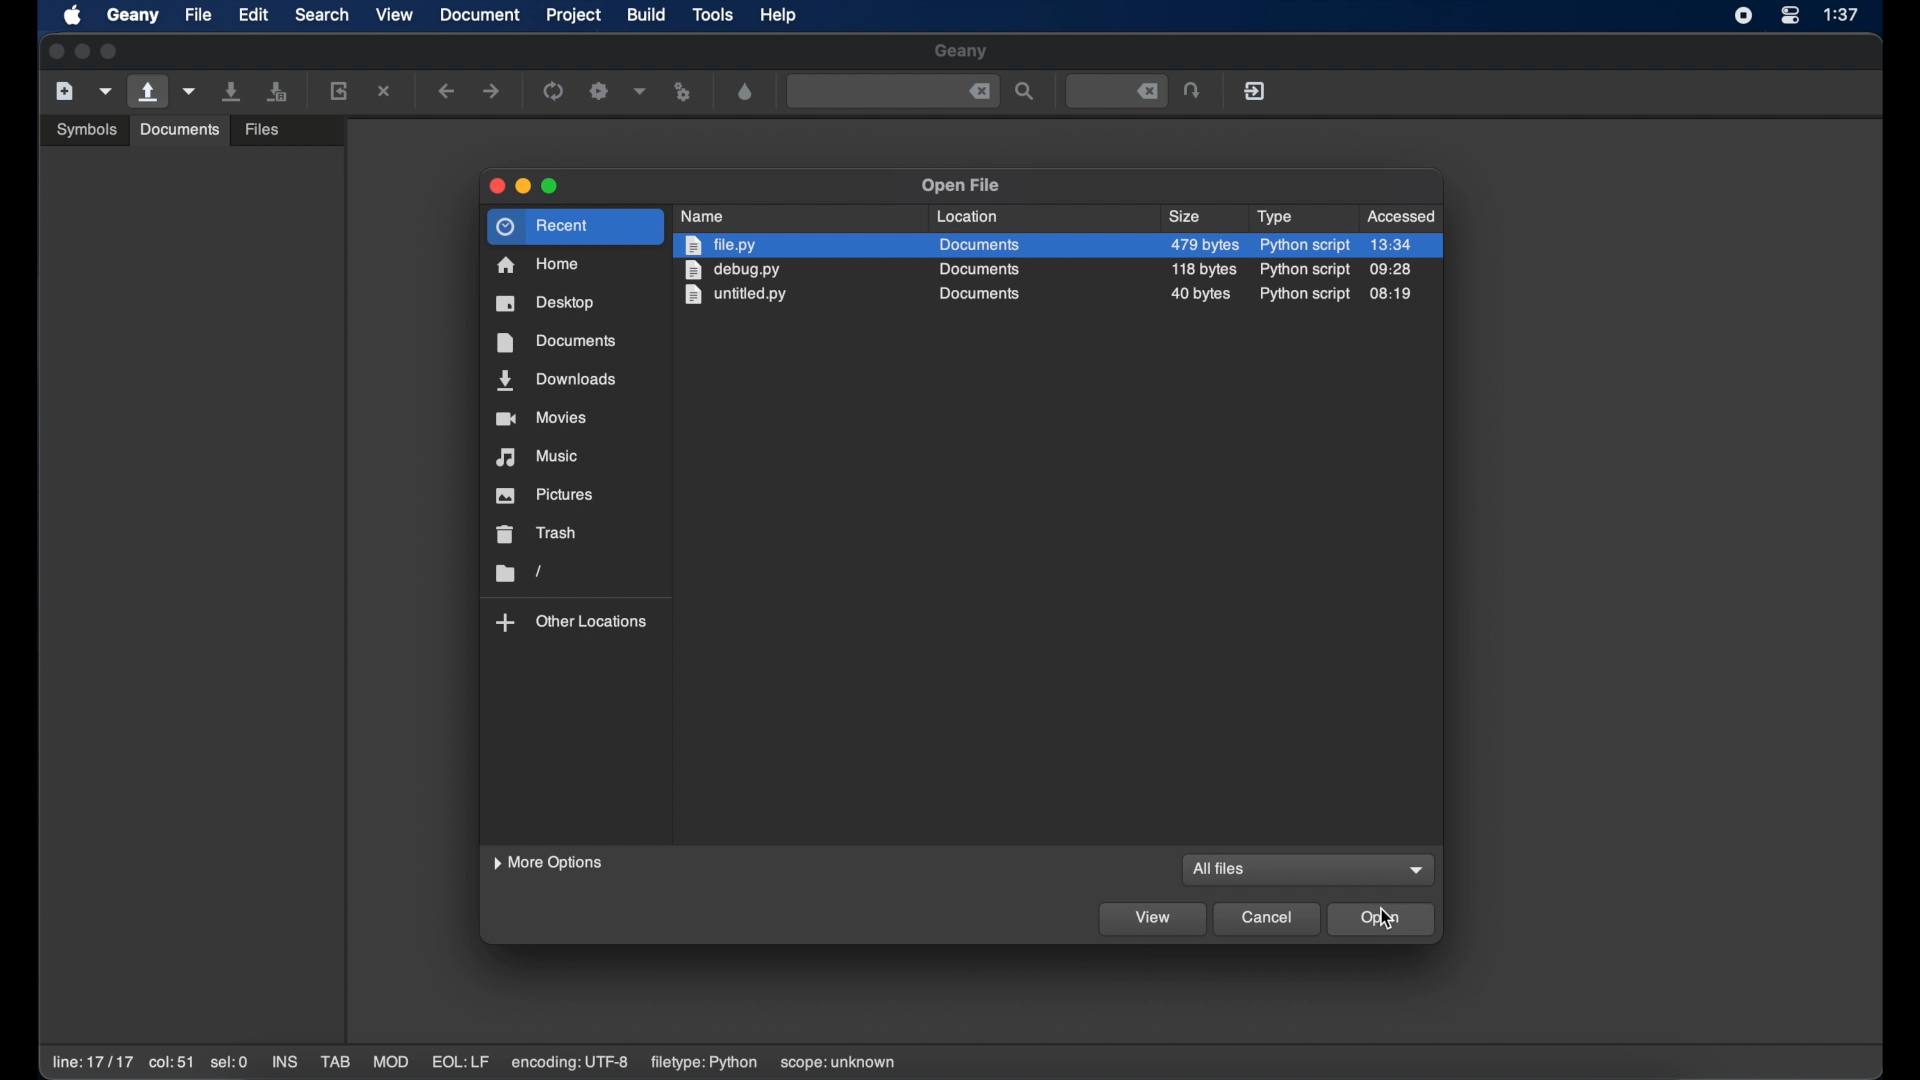 This screenshot has width=1920, height=1080. What do you see at coordinates (1403, 216) in the screenshot?
I see `accessed` at bounding box center [1403, 216].